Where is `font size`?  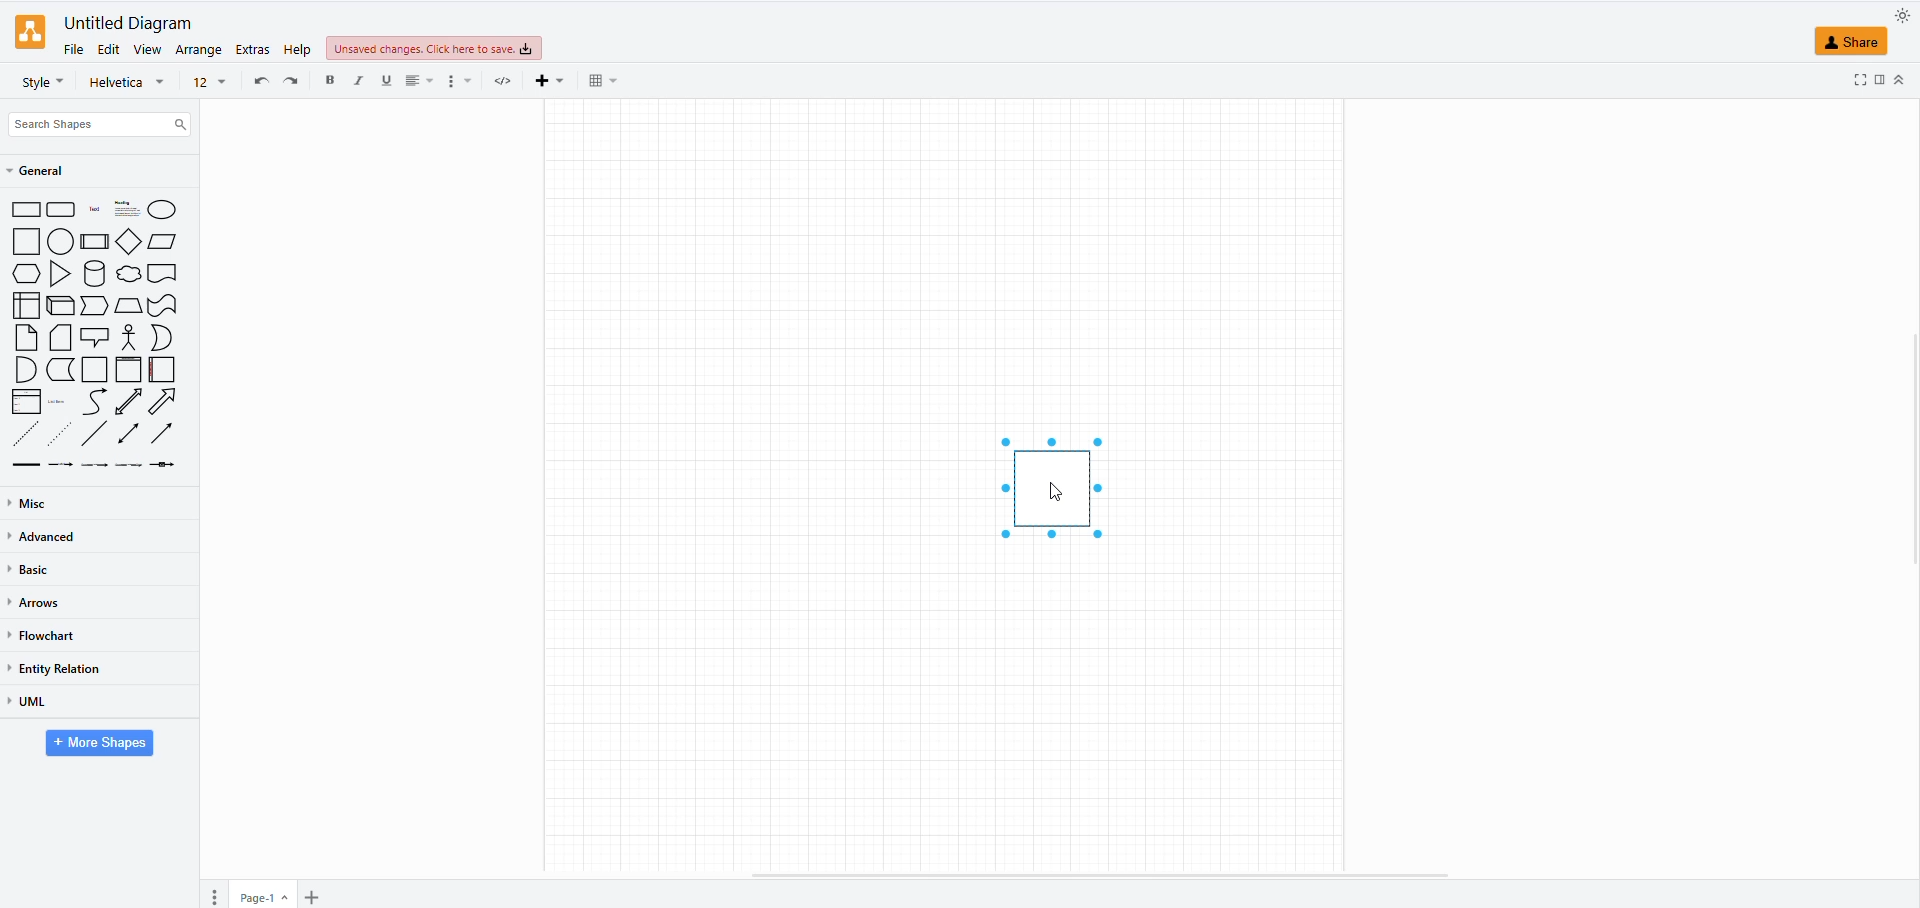
font size is located at coordinates (210, 83).